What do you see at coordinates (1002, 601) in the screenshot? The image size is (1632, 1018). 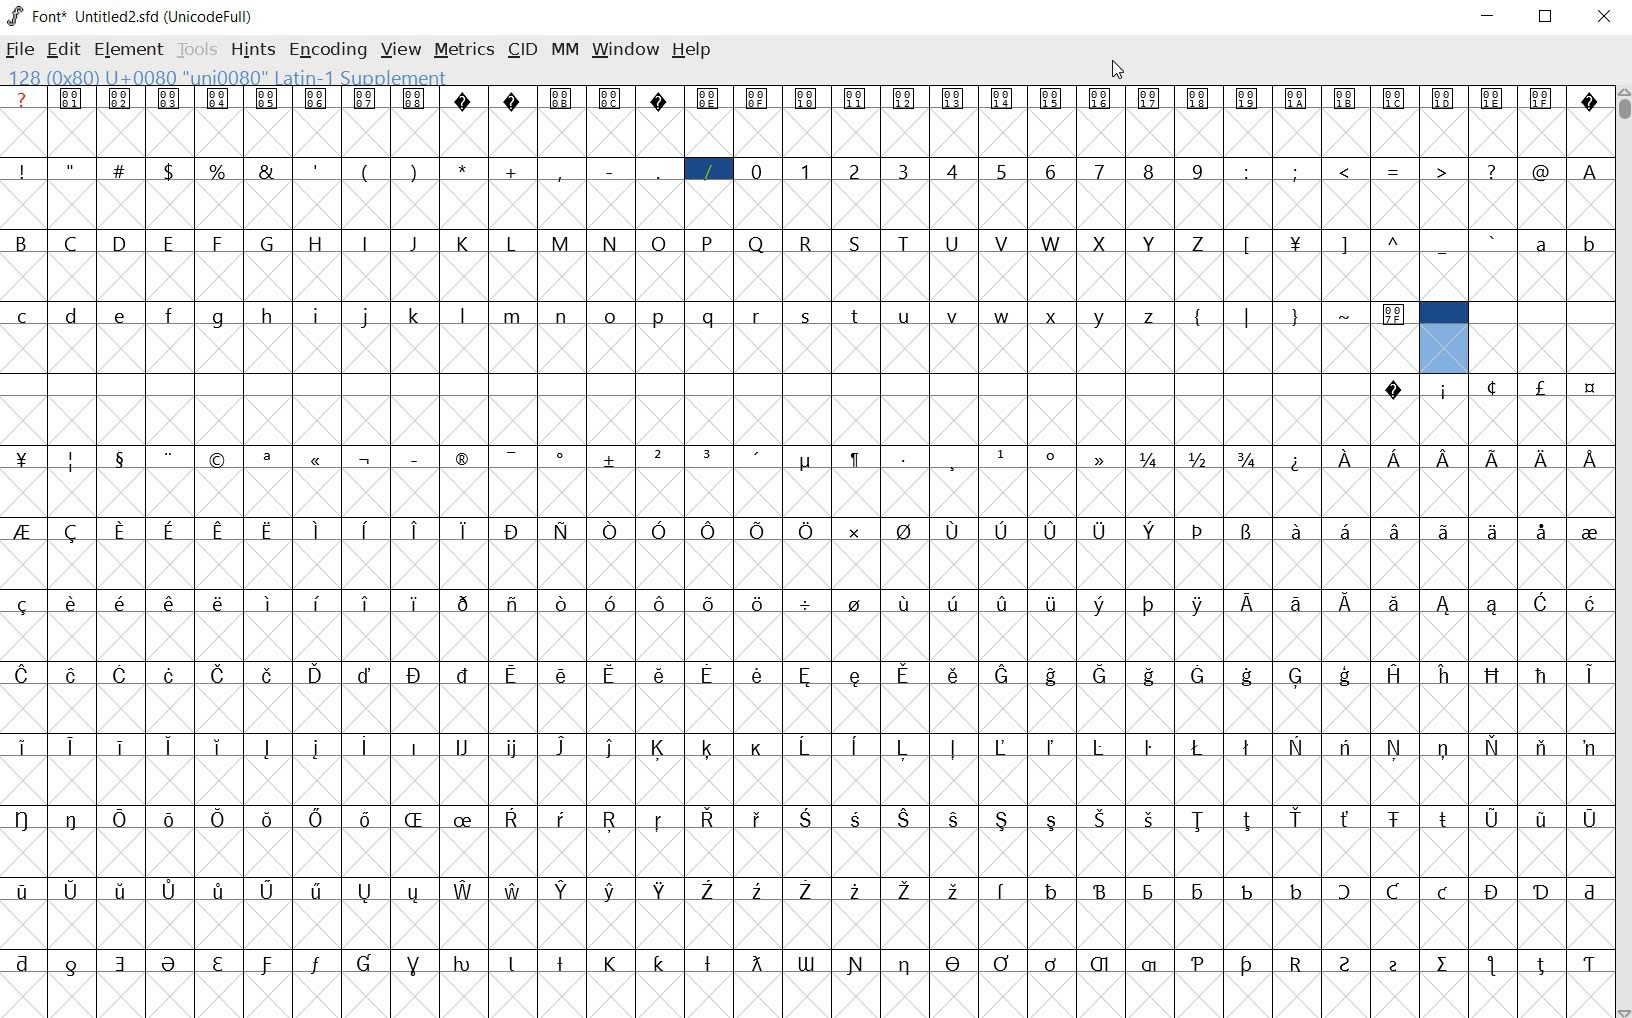 I see `Symbol` at bounding box center [1002, 601].